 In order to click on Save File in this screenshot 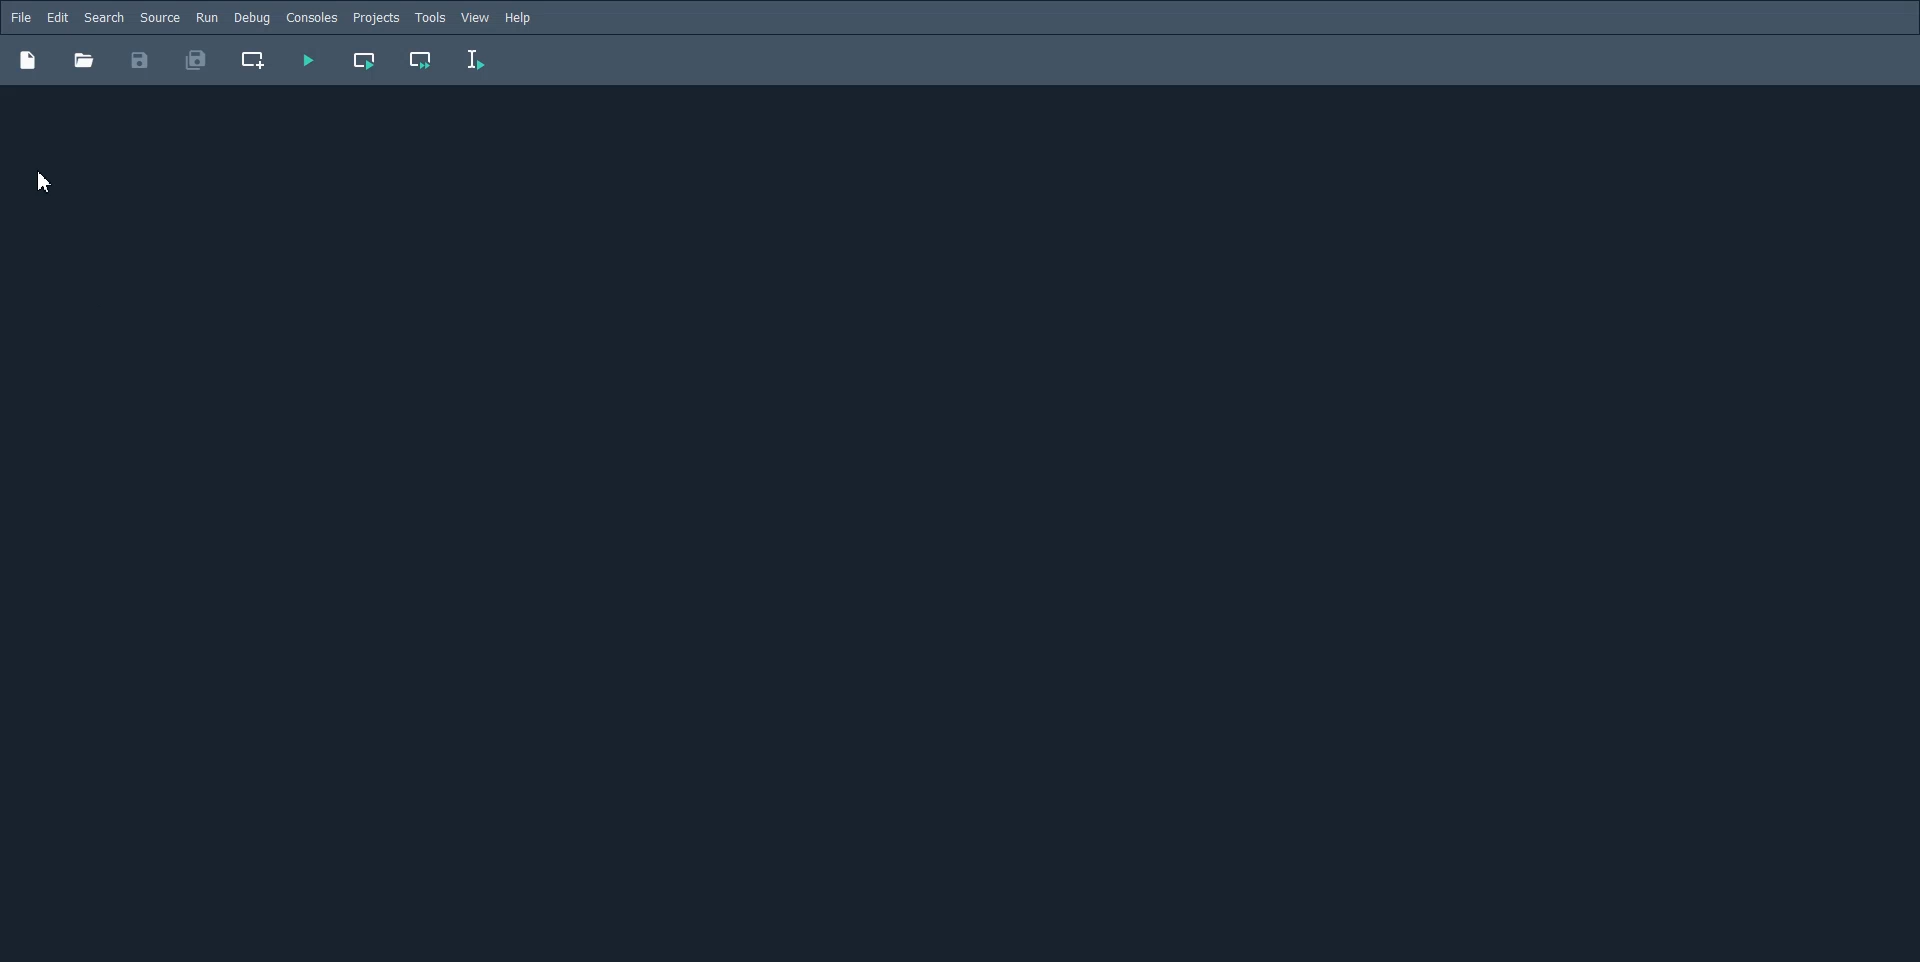, I will do `click(140, 60)`.